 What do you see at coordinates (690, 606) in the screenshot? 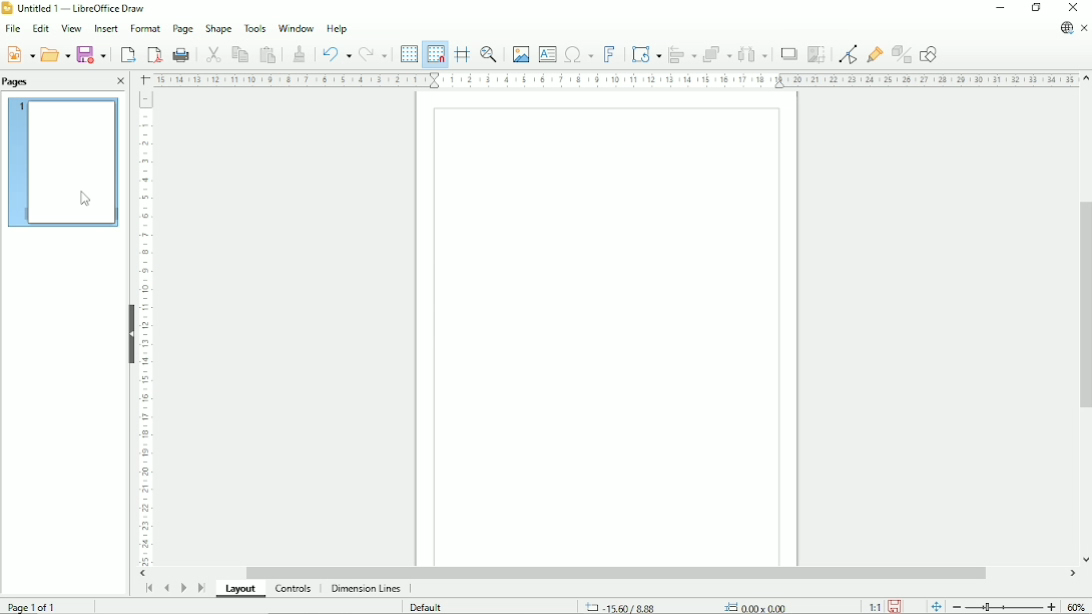
I see `Cursor position` at bounding box center [690, 606].